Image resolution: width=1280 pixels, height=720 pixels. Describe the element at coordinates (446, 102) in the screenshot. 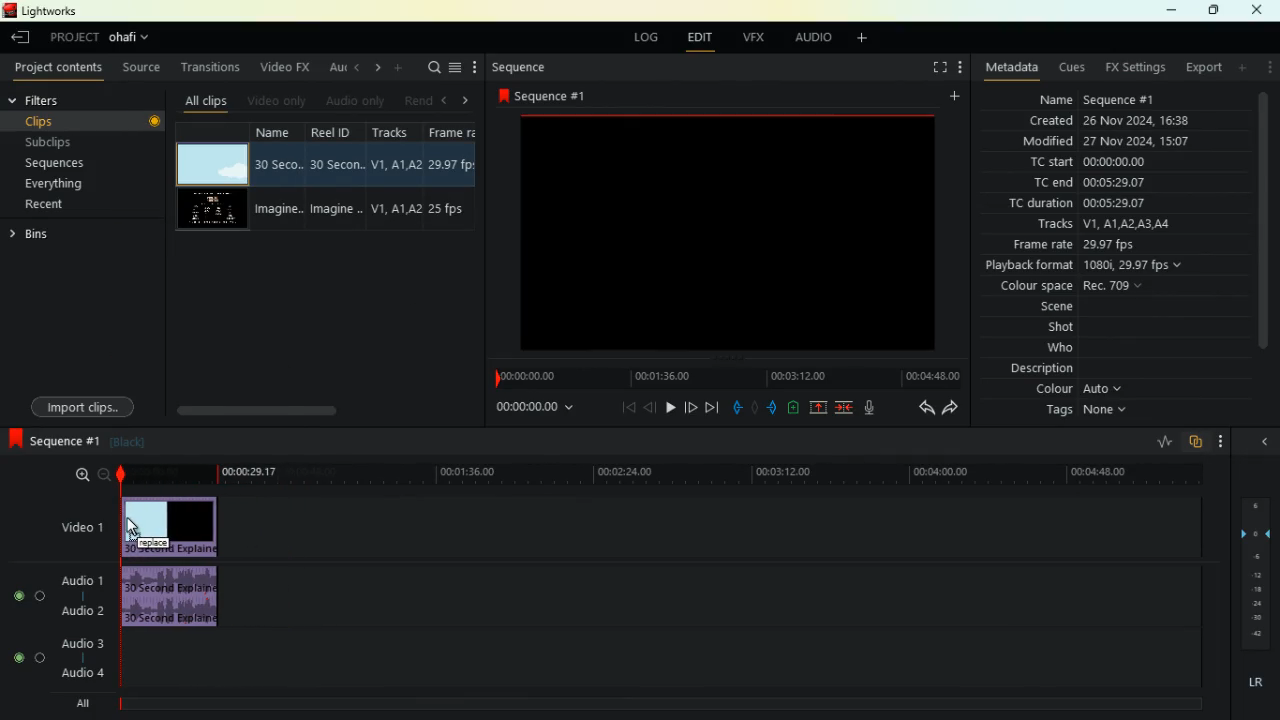

I see `left` at that location.